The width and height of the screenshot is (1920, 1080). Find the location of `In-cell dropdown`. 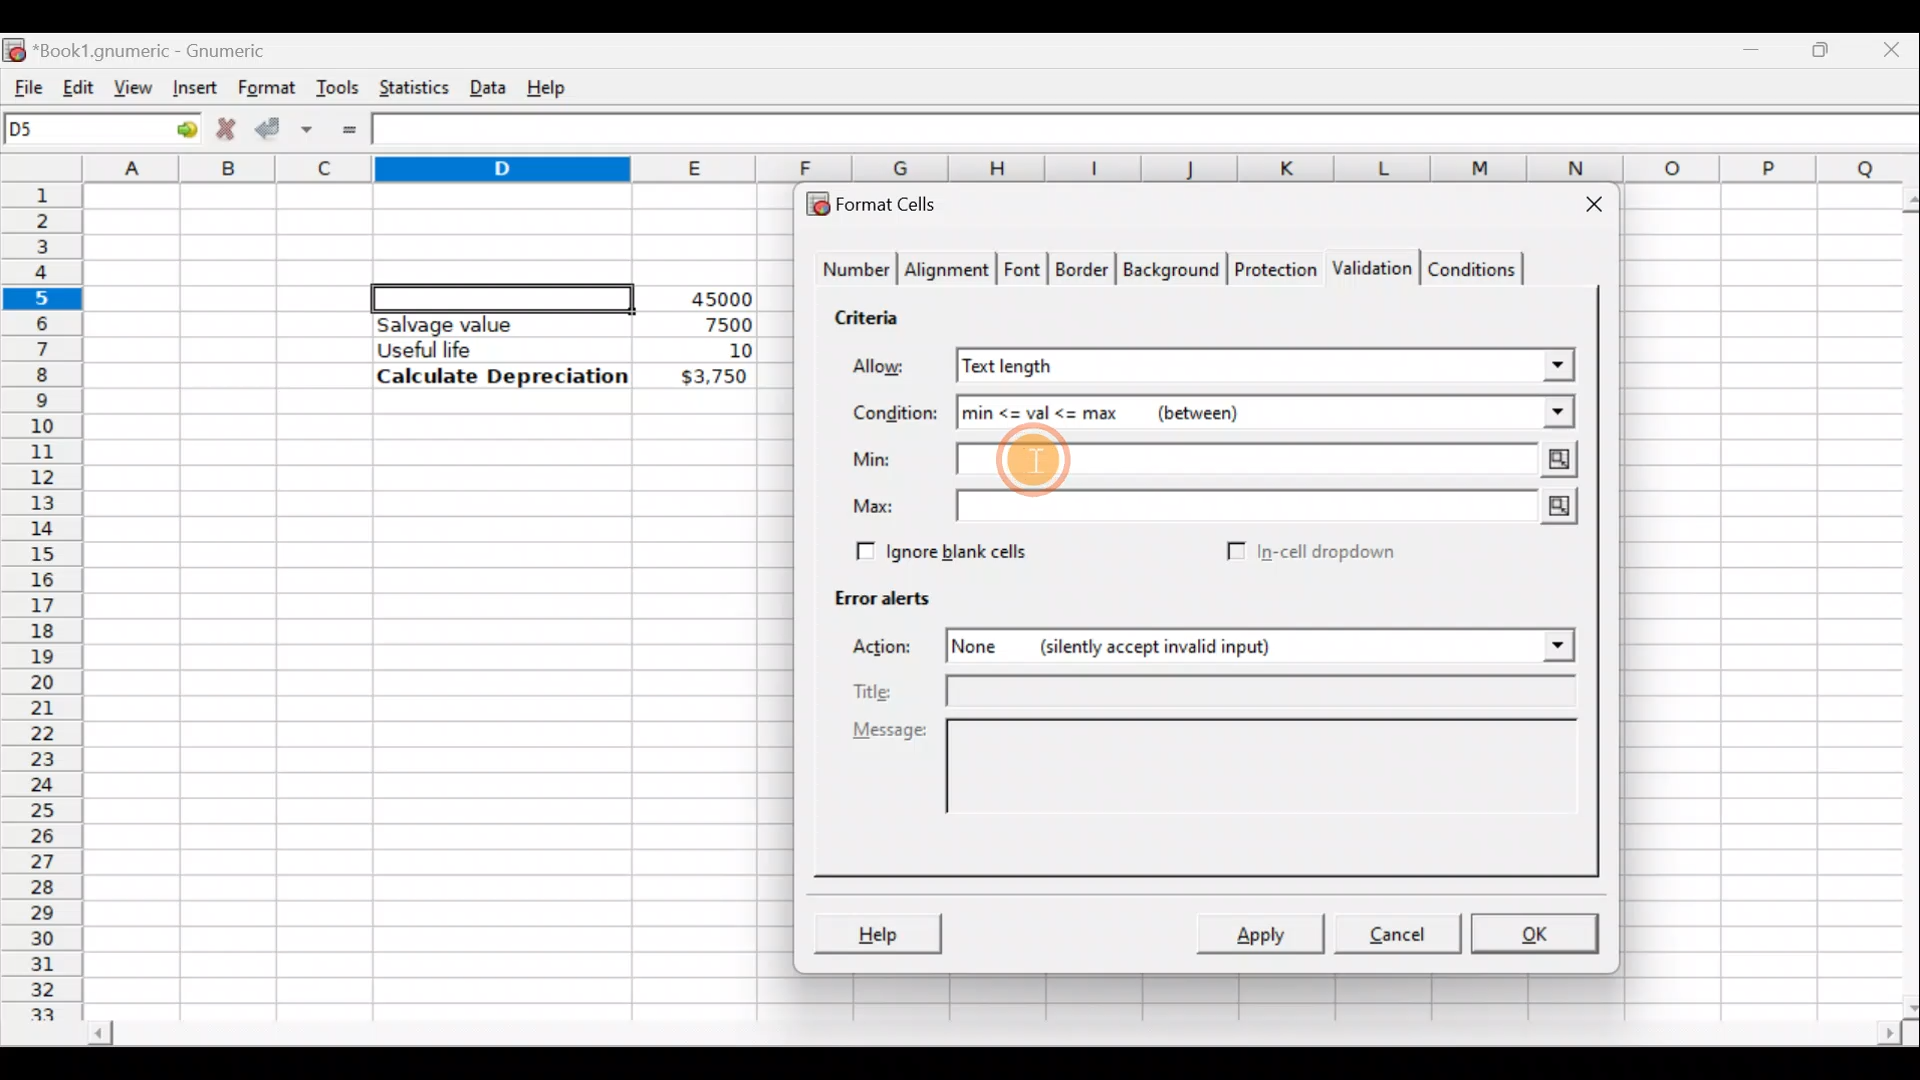

In-cell dropdown is located at coordinates (1331, 552).